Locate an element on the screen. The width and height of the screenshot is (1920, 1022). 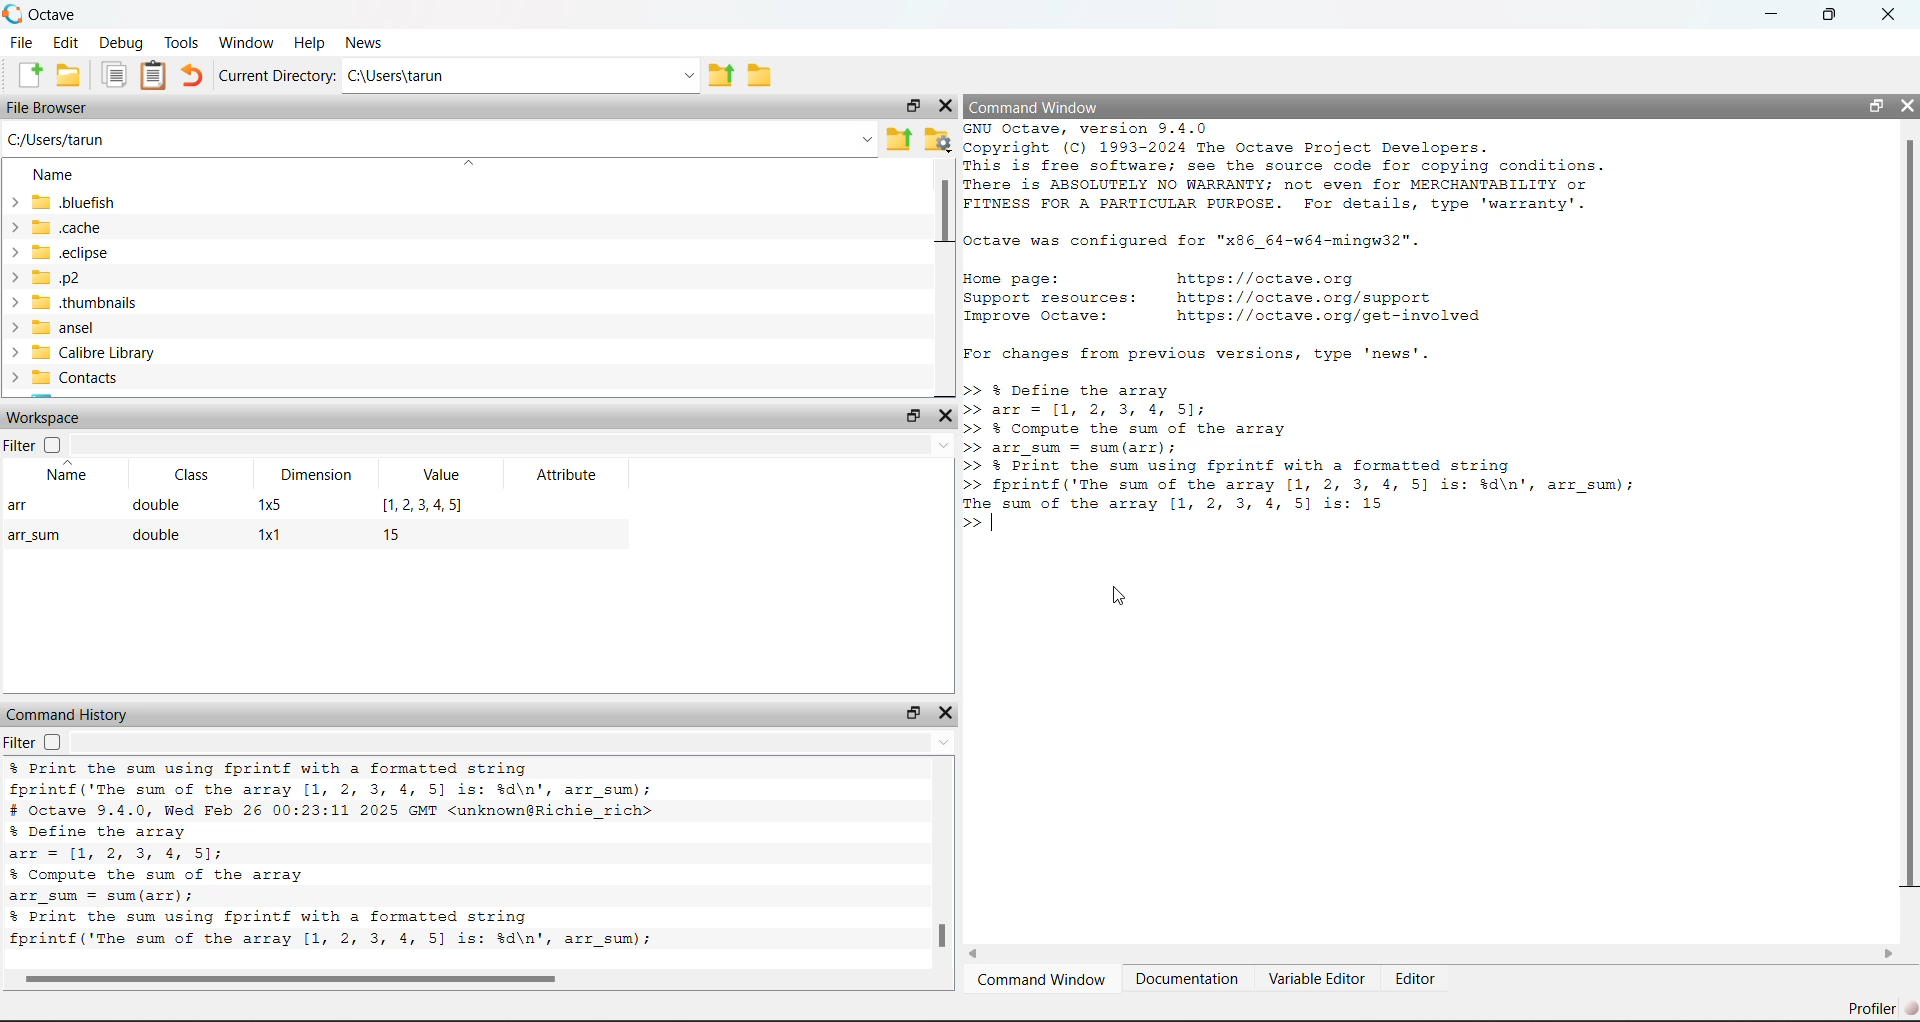
cache is located at coordinates (64, 227).